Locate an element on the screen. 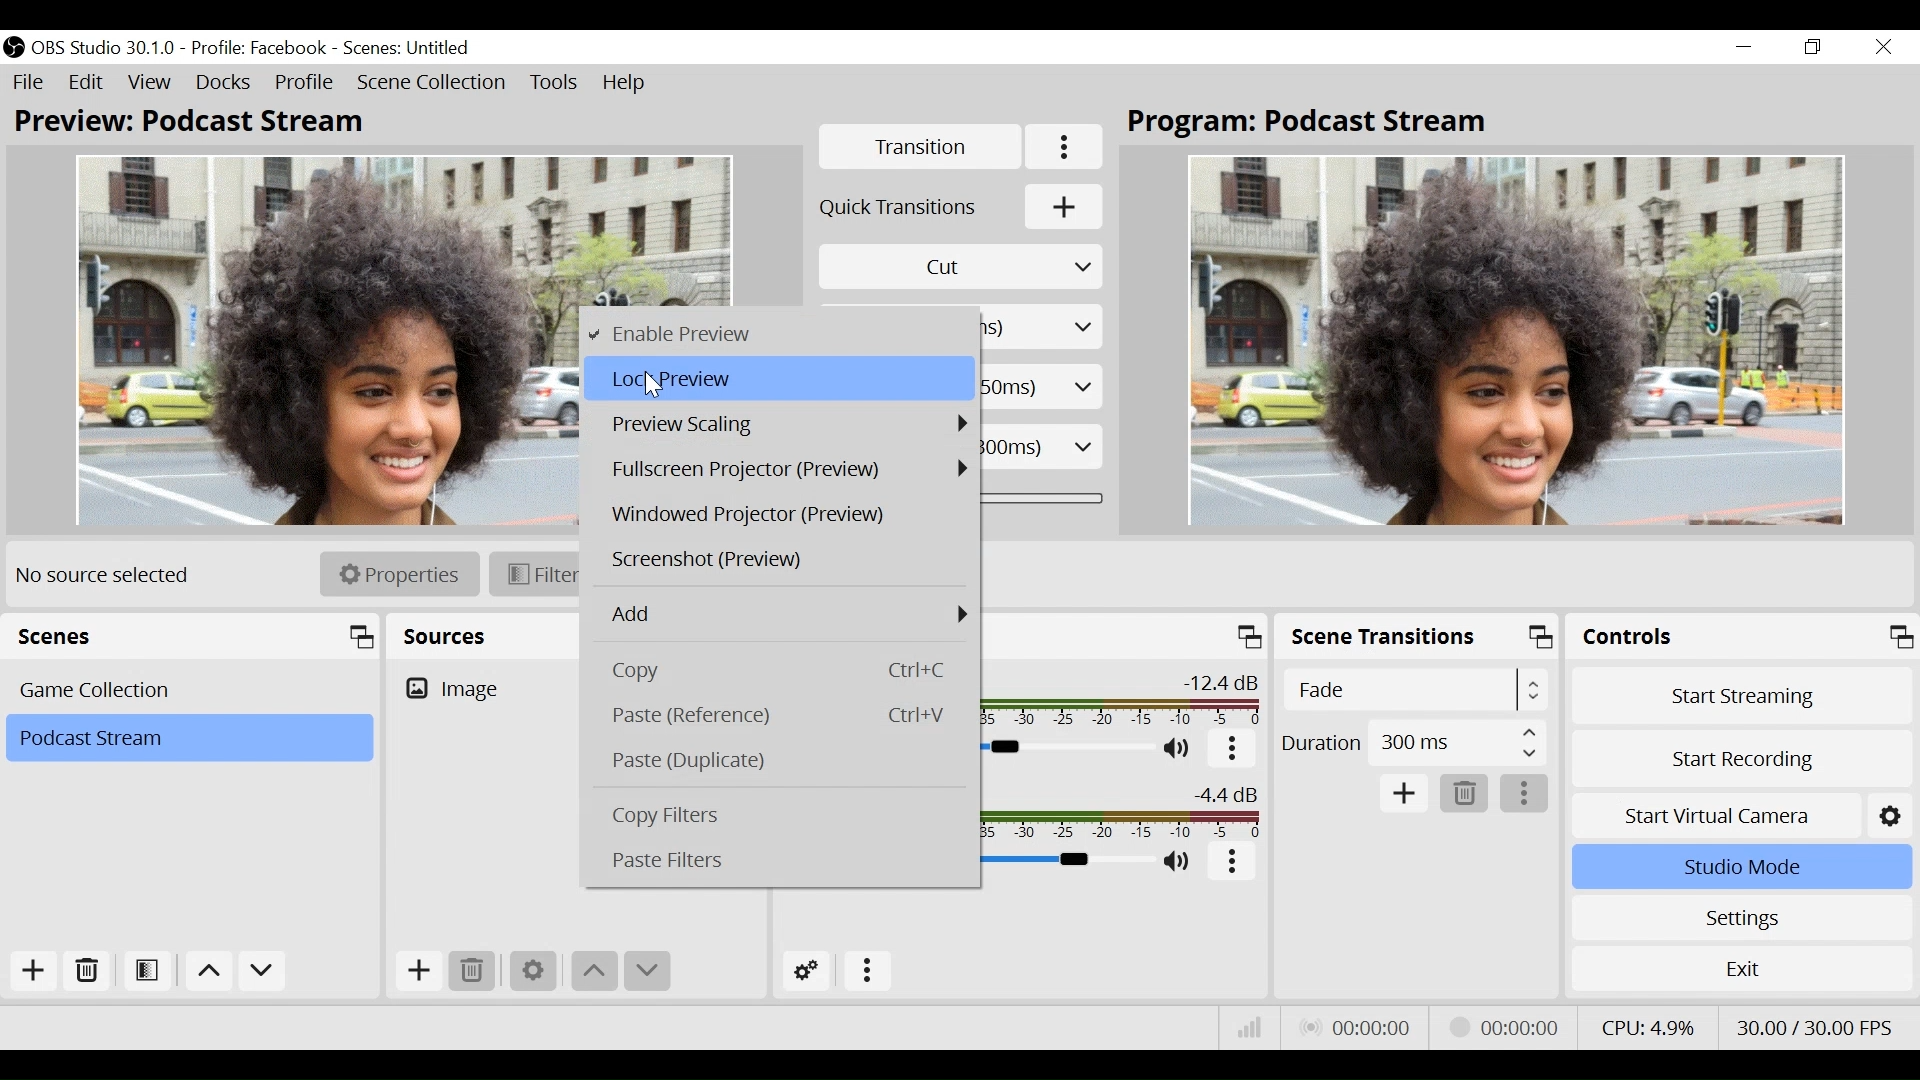 This screenshot has height=1080, width=1920. more options is located at coordinates (1231, 862).